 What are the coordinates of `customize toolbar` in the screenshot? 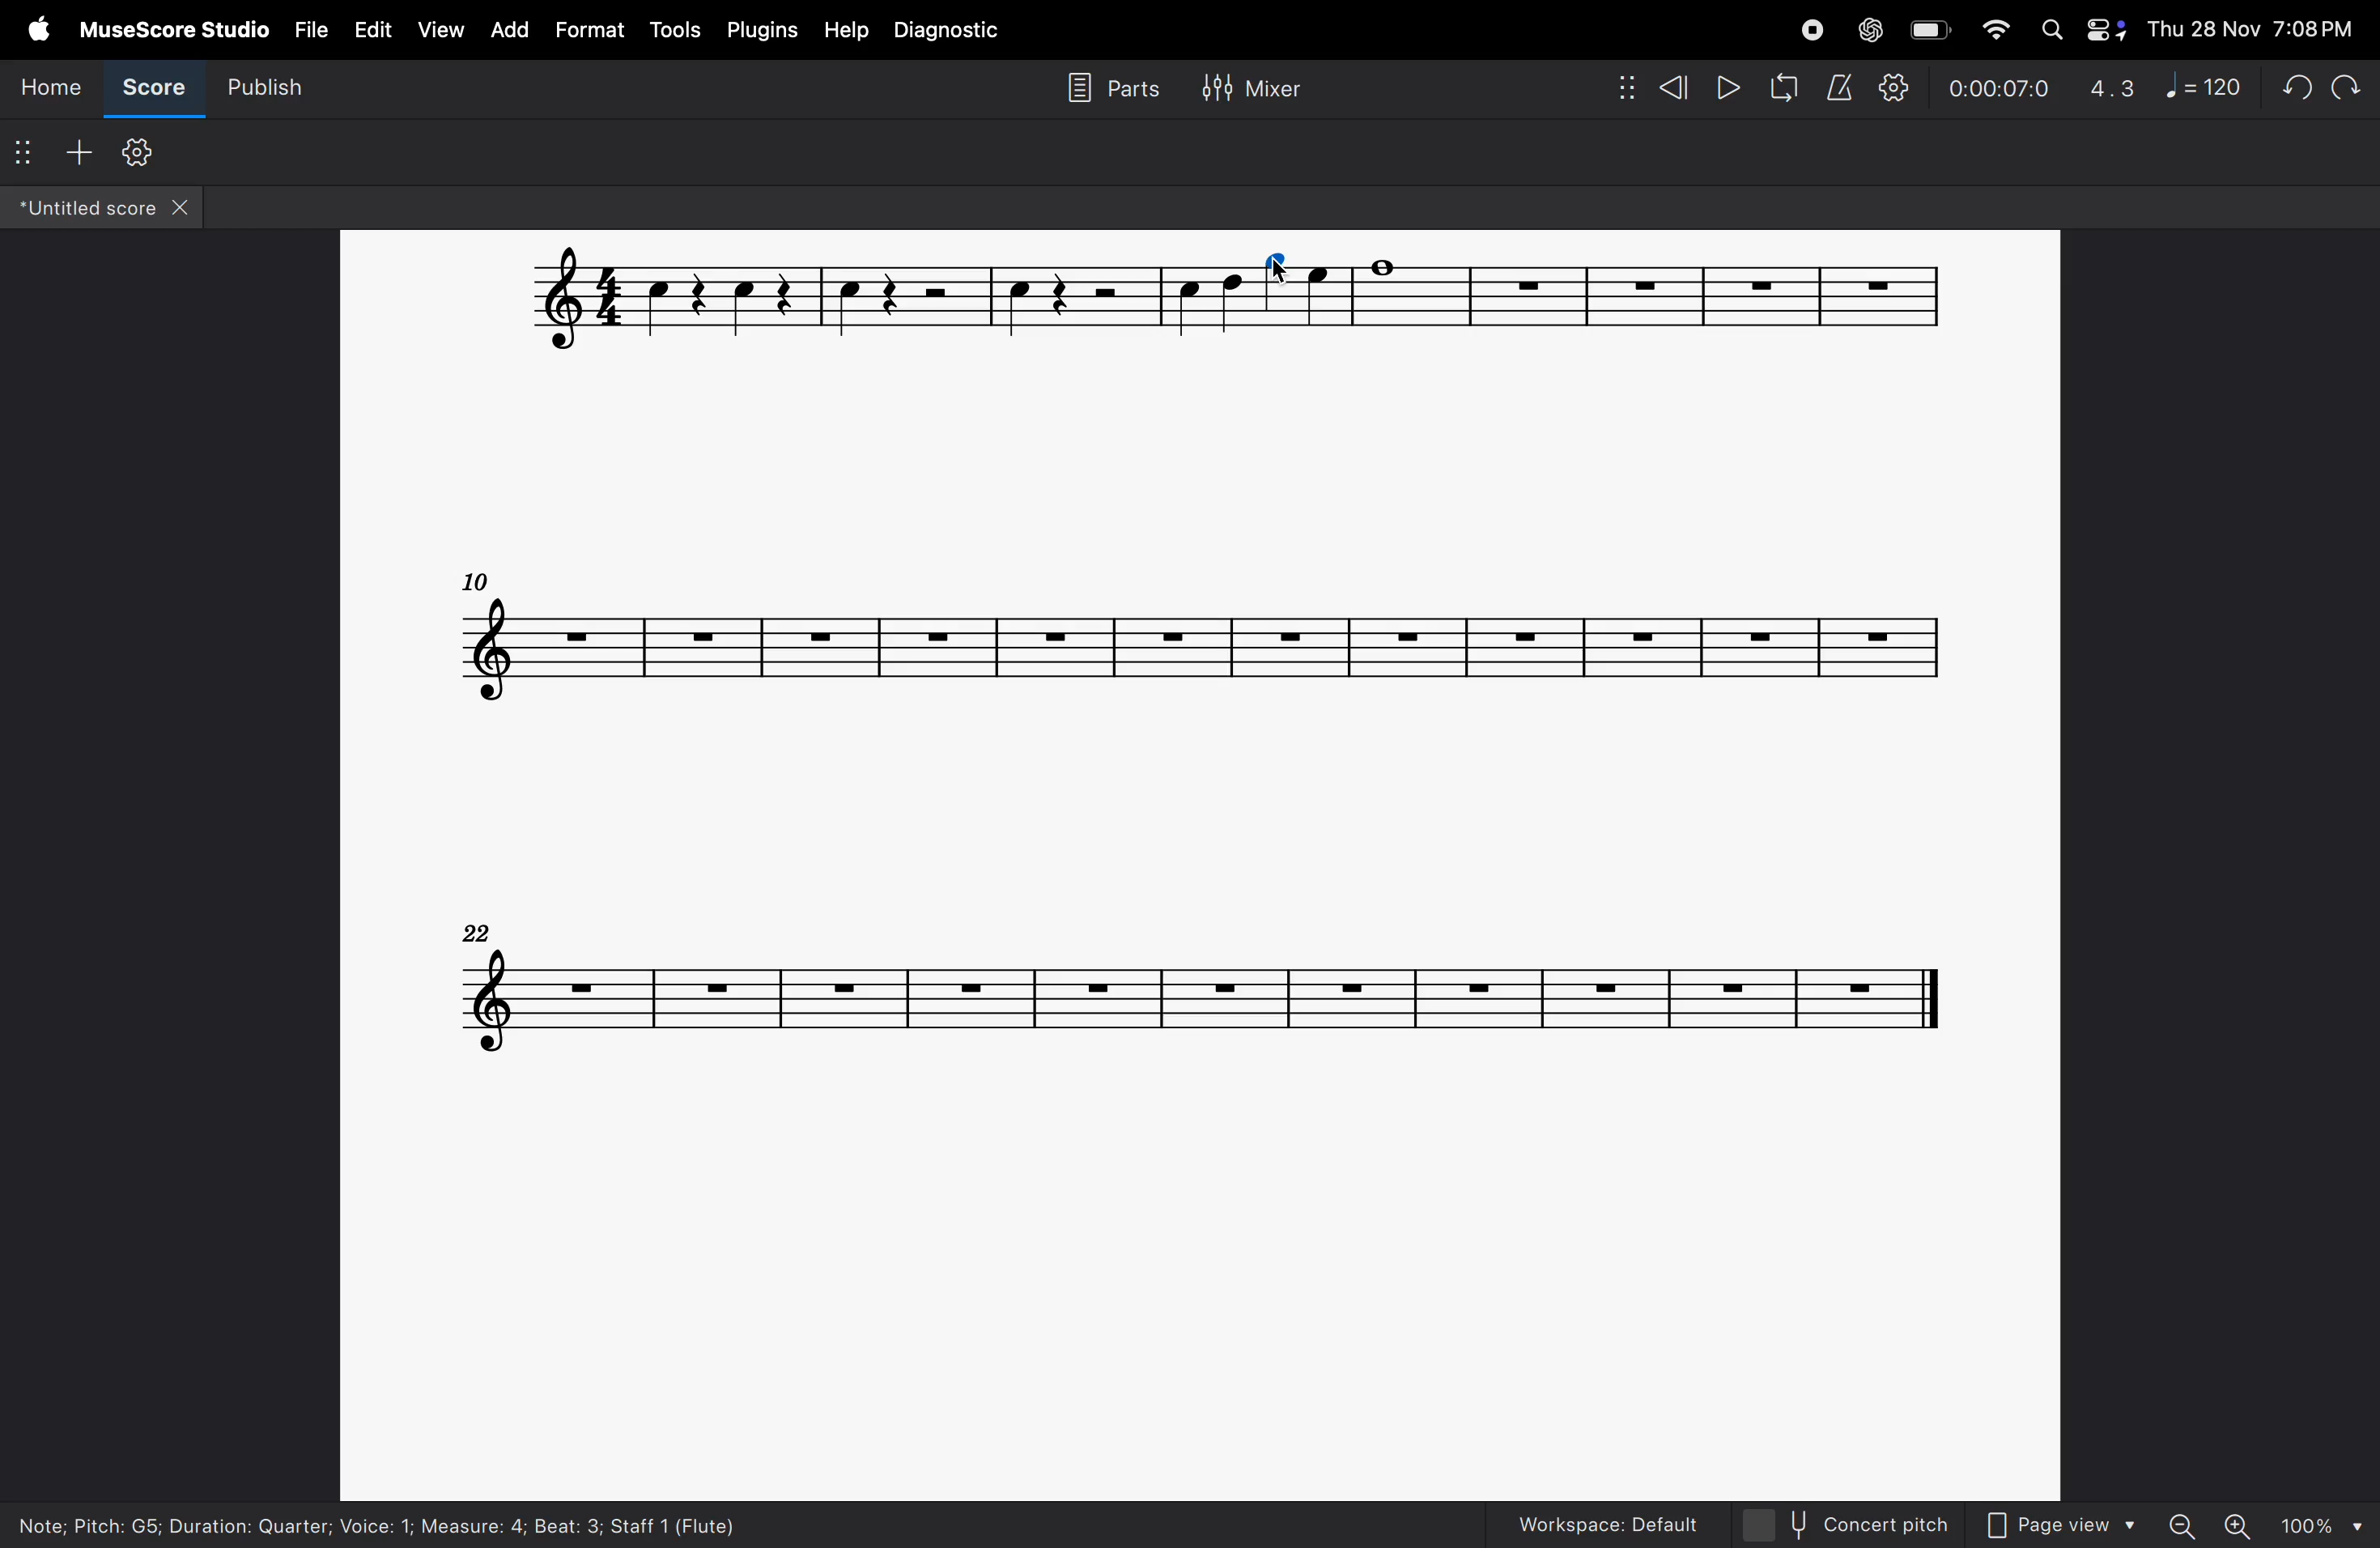 It's located at (137, 153).